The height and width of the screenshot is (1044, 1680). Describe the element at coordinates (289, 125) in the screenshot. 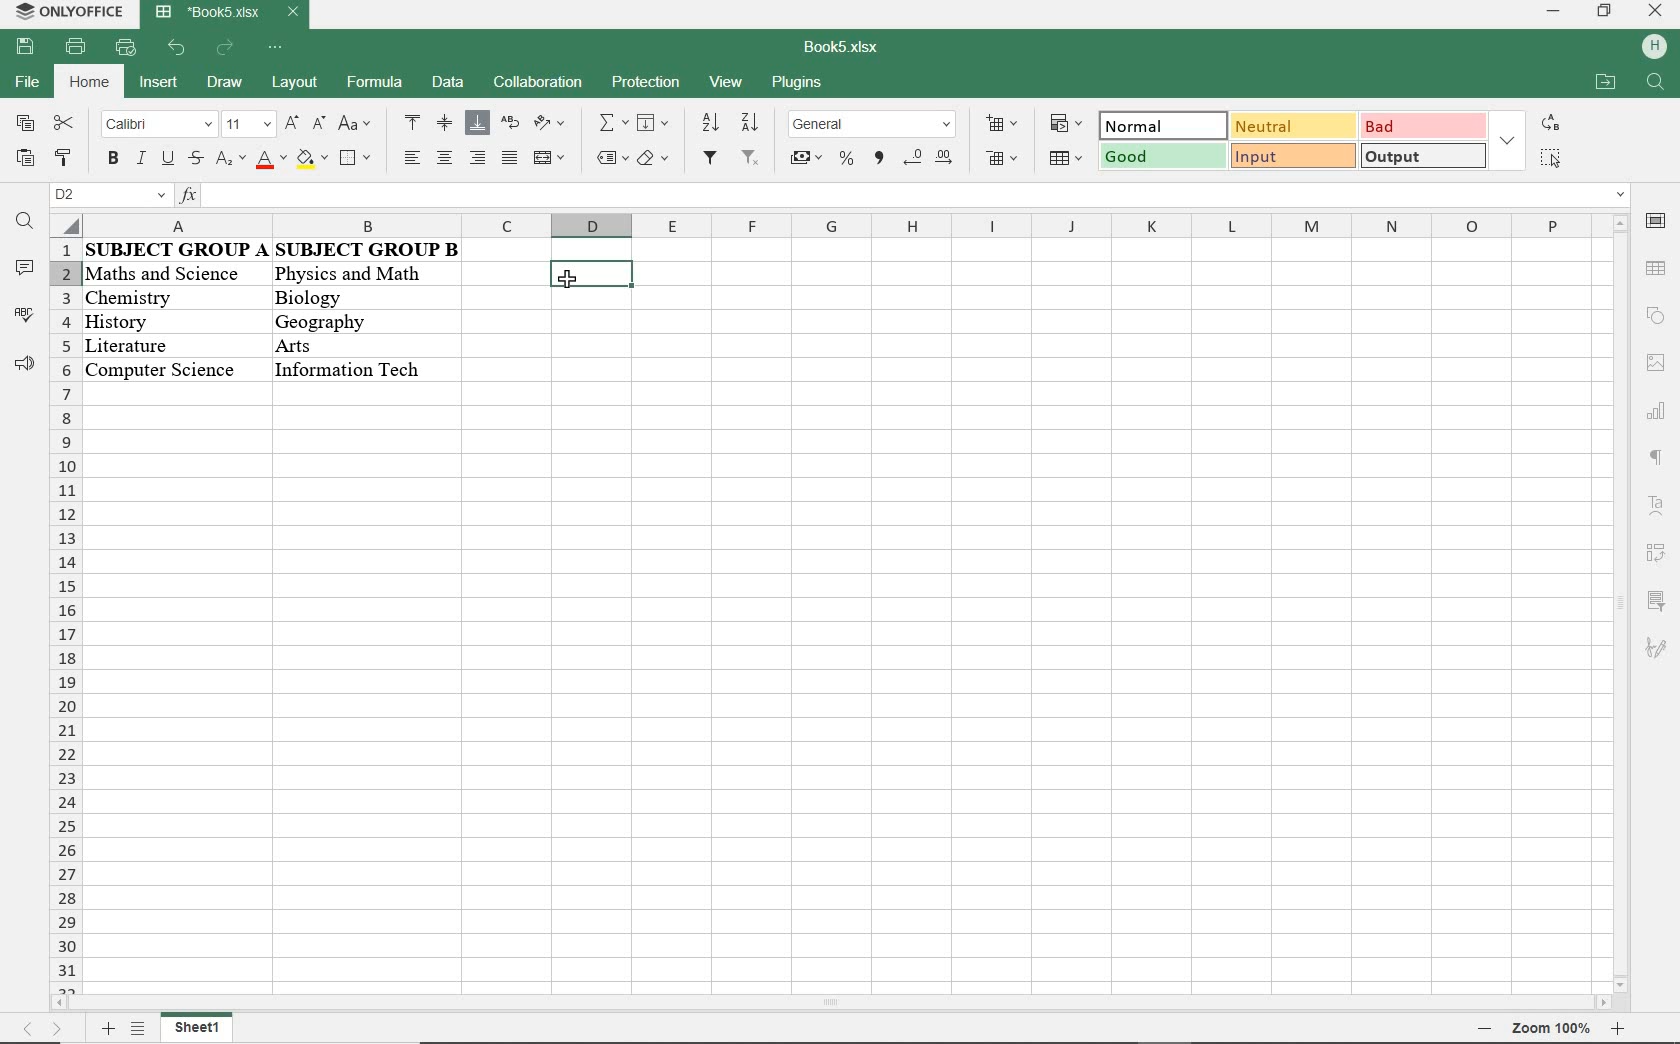

I see `increment font size` at that location.